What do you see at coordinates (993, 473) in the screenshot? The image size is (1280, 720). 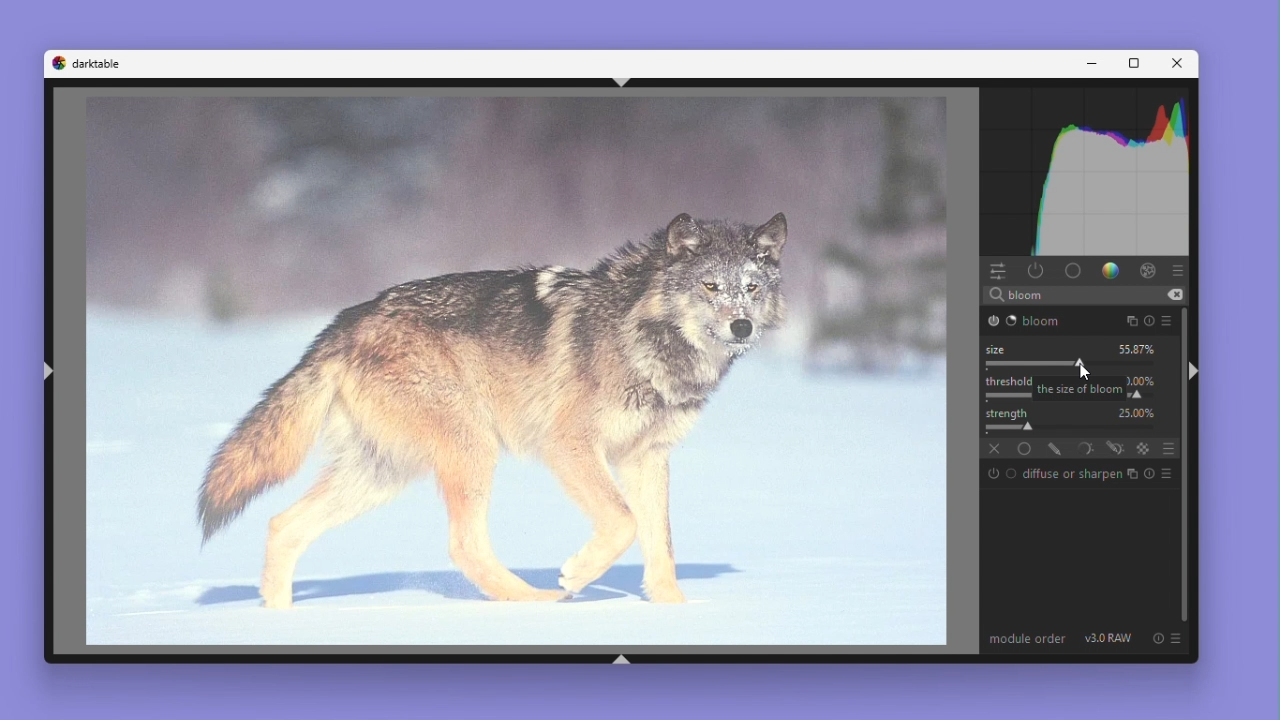 I see `enable/disable module` at bounding box center [993, 473].